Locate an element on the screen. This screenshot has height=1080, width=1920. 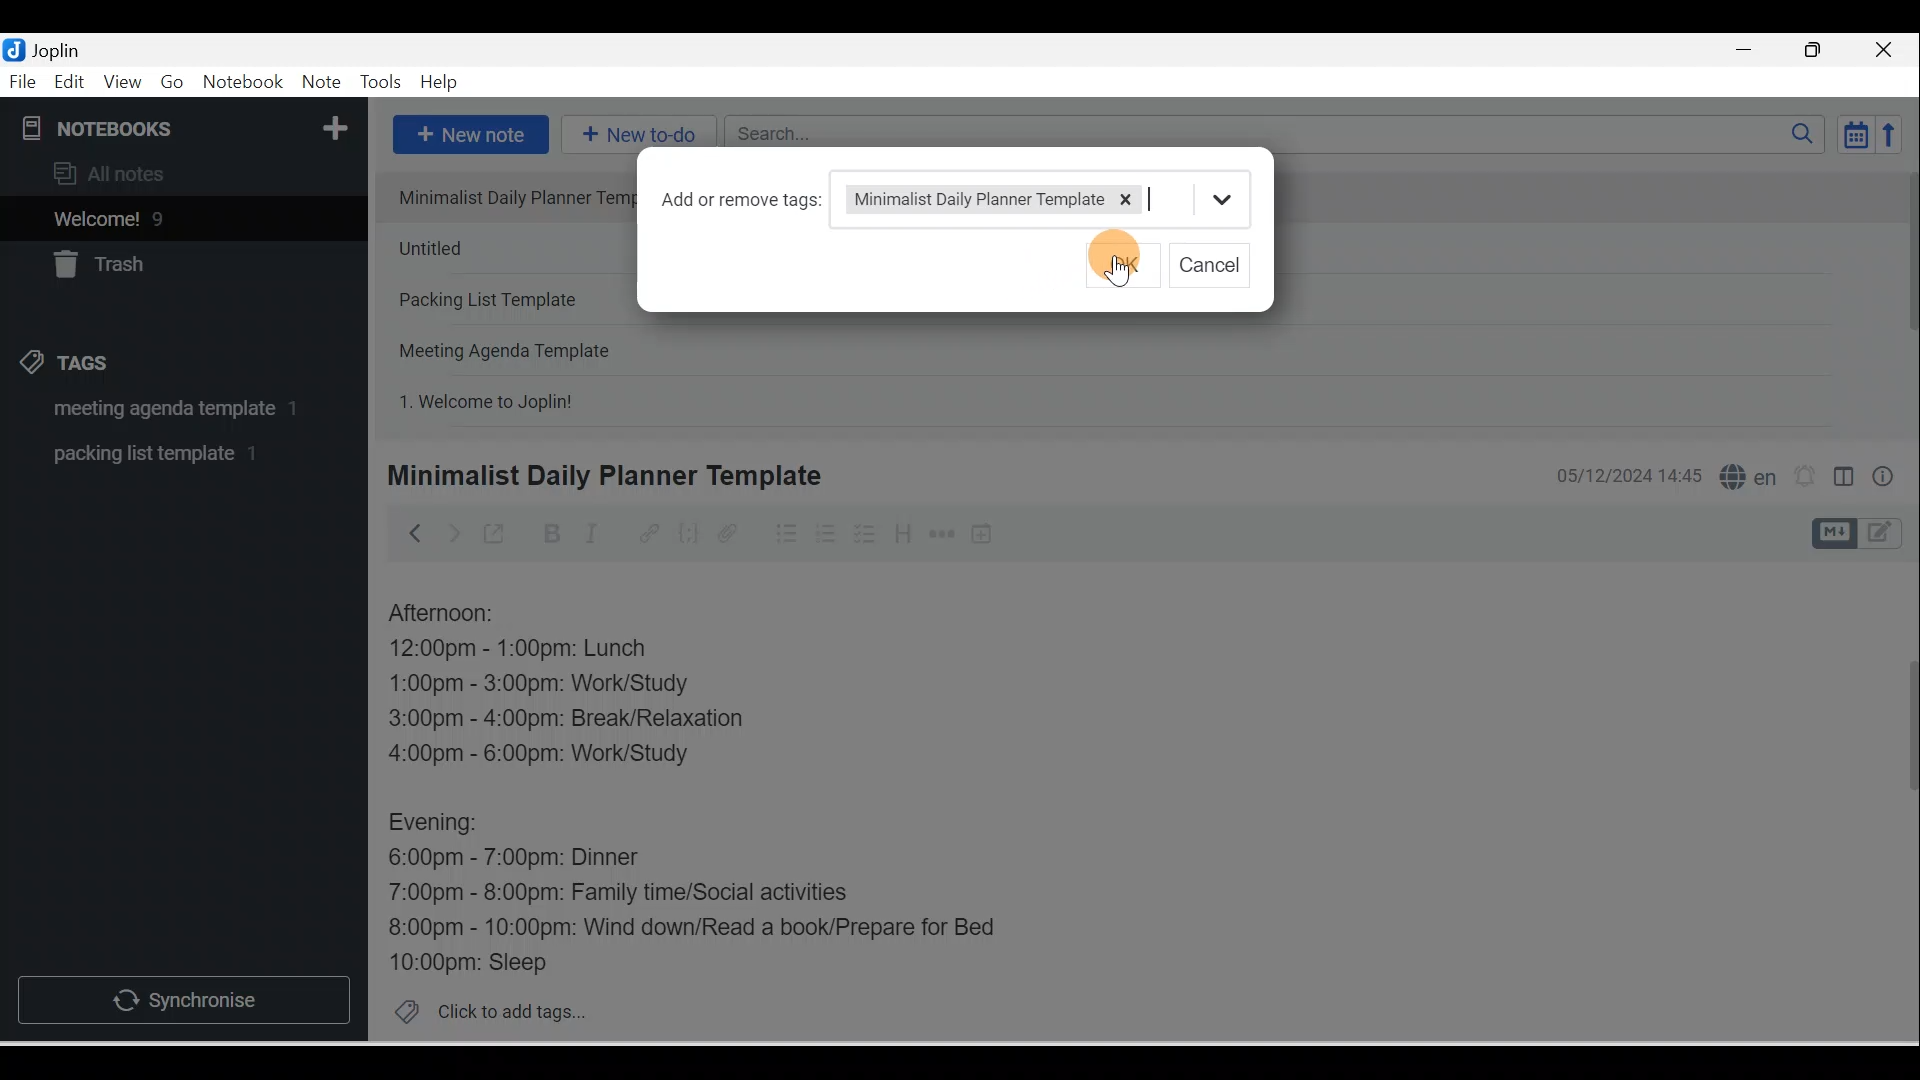
Attach file is located at coordinates (733, 533).